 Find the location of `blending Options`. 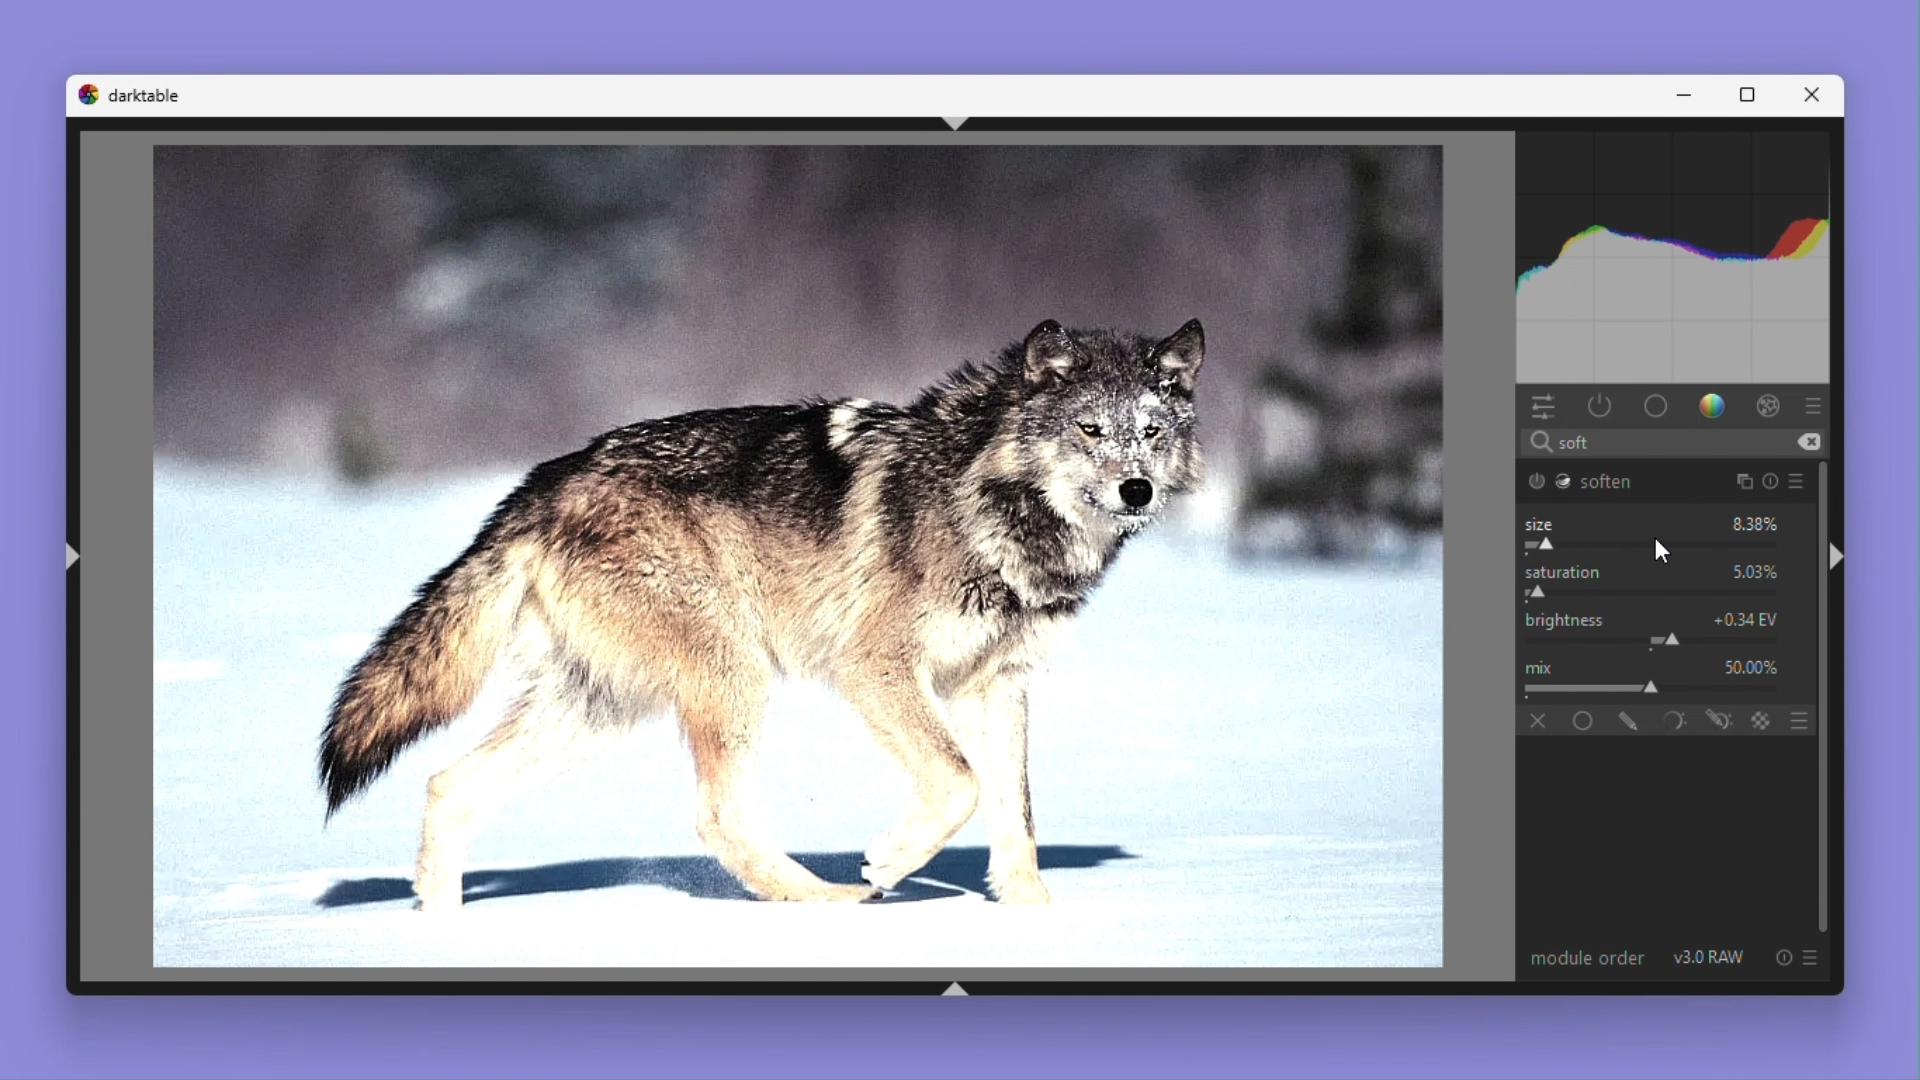

blending Options is located at coordinates (1802, 720).